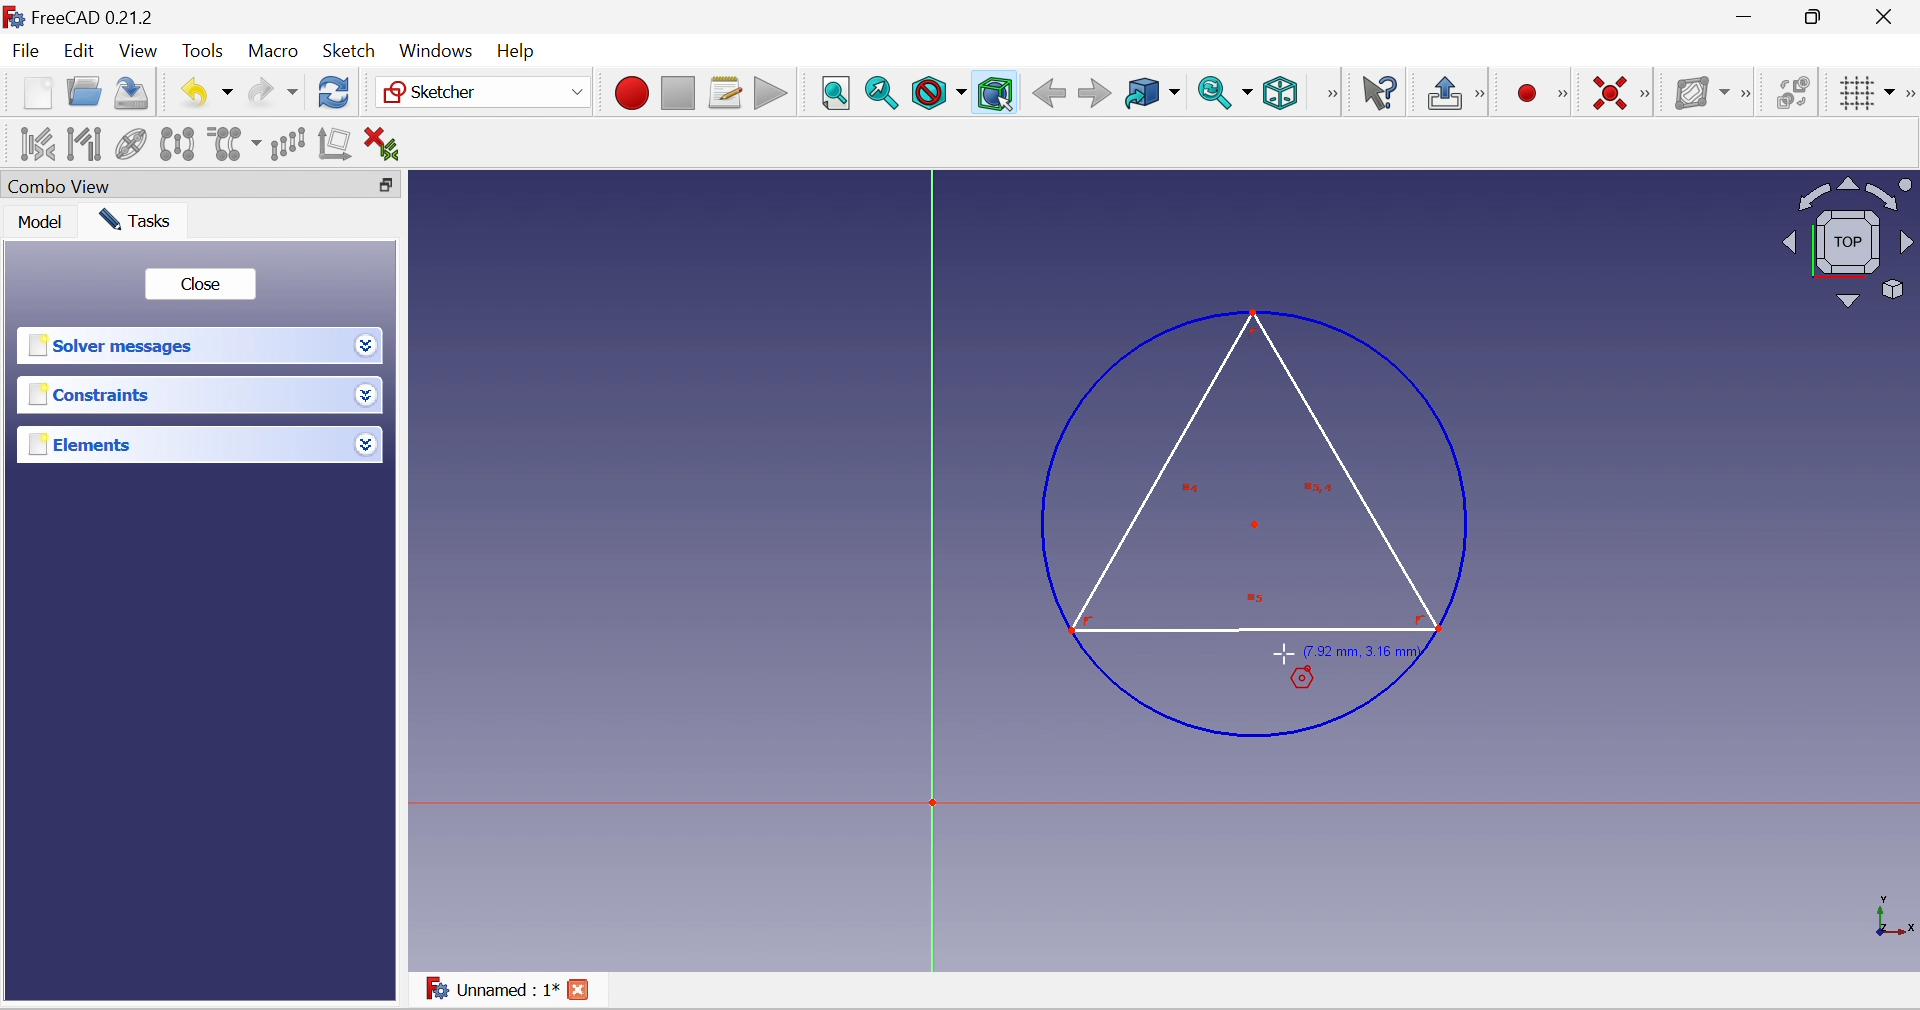  I want to click on (7.92 mm, 3.16 mm), so click(1364, 653).